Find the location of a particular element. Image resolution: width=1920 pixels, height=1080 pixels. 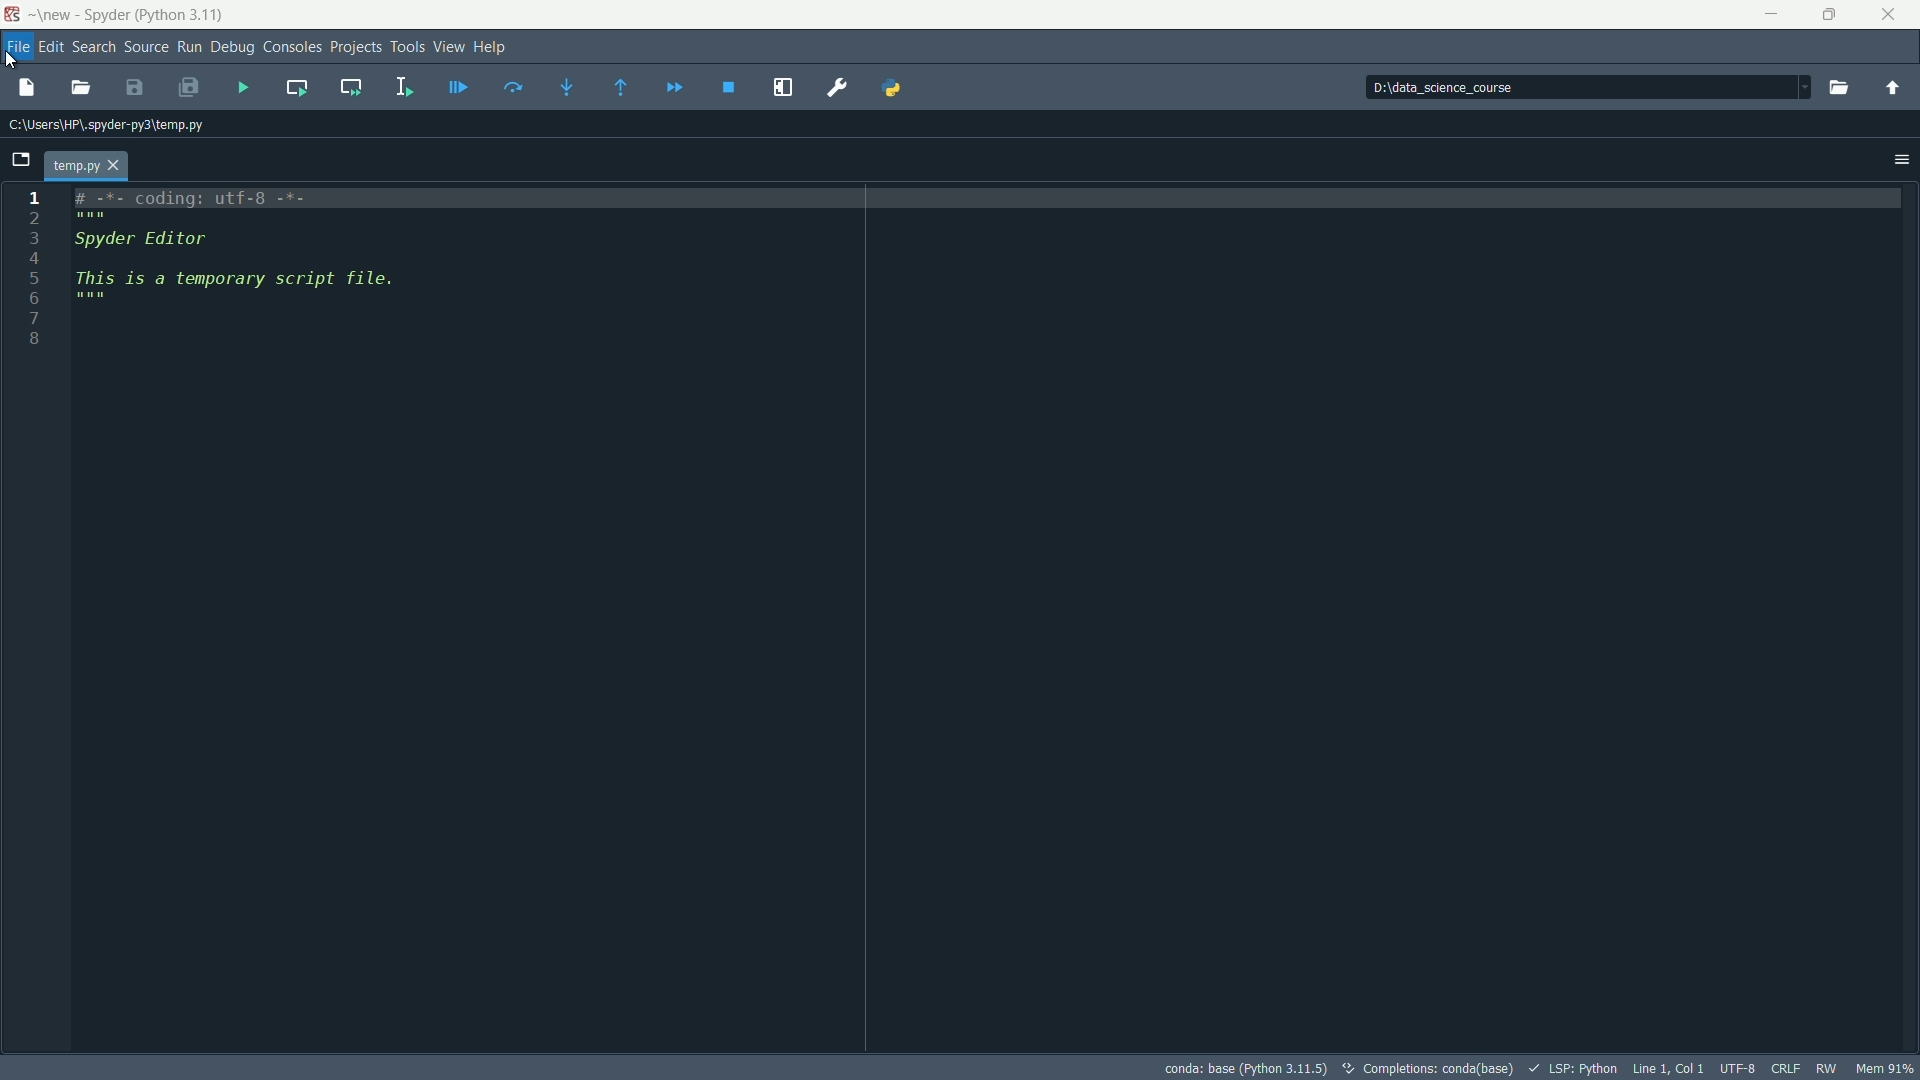

lsp python is located at coordinates (1578, 1066).